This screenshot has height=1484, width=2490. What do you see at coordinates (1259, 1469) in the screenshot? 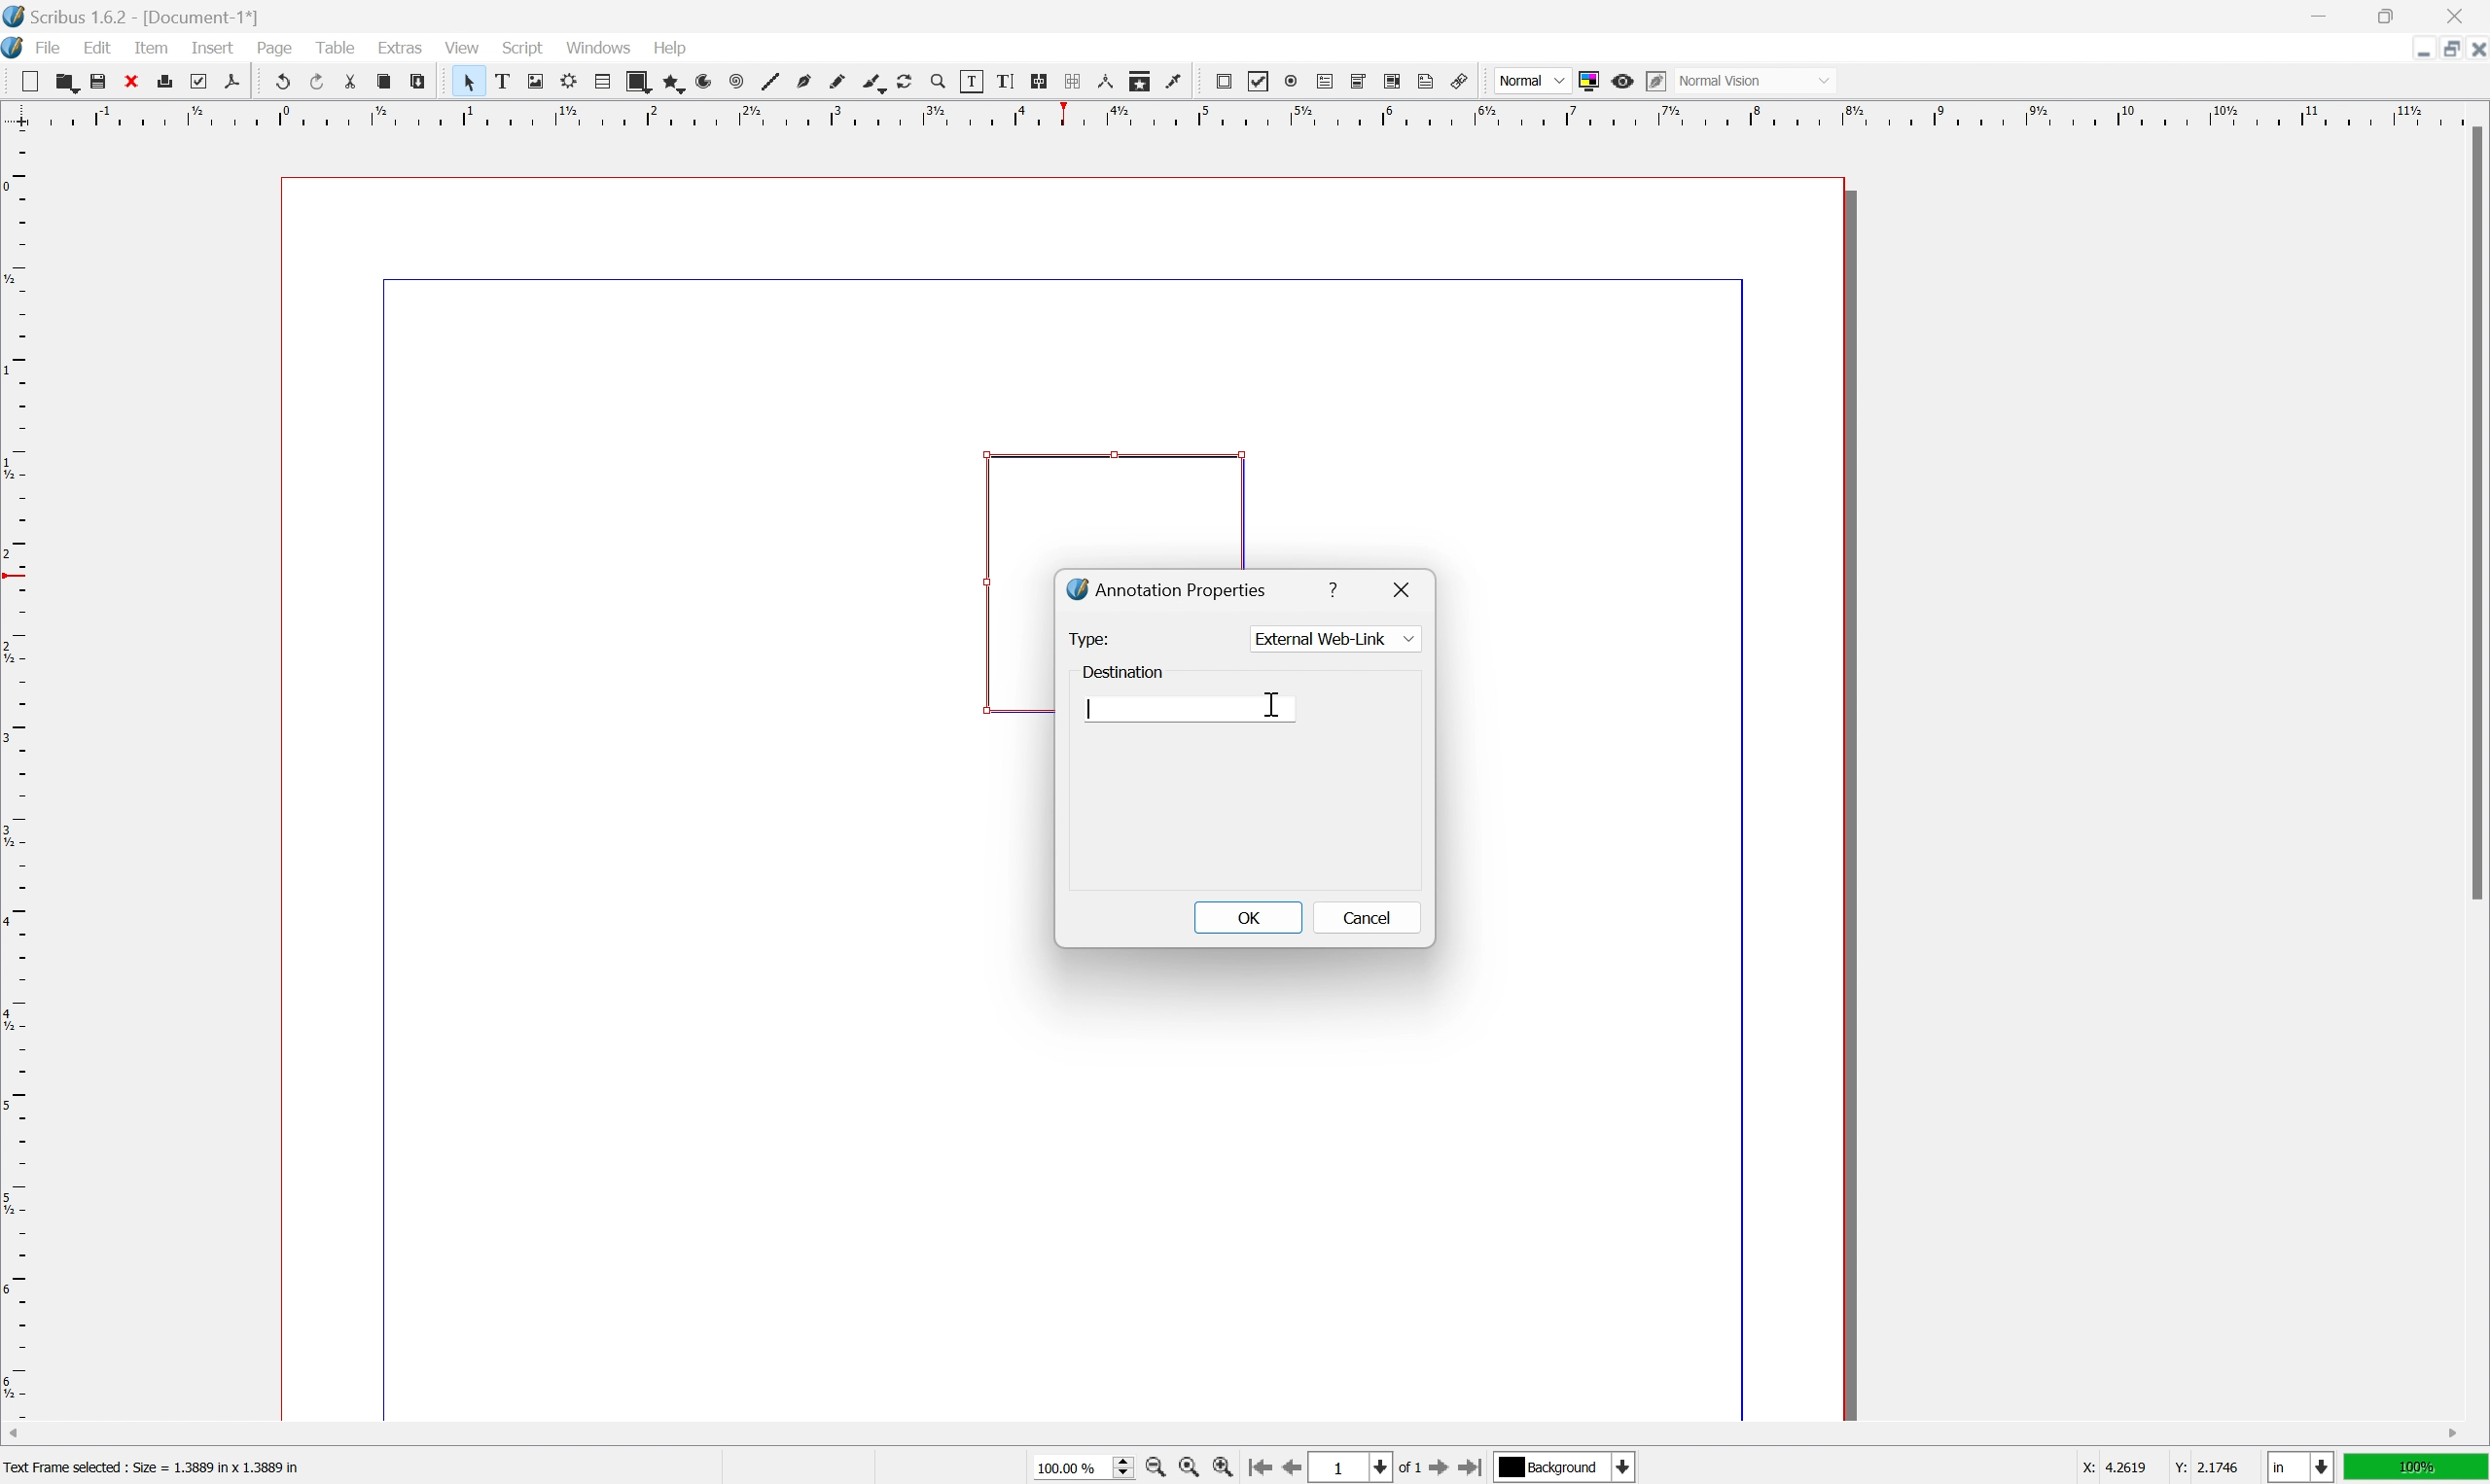
I see `go to first page` at bounding box center [1259, 1469].